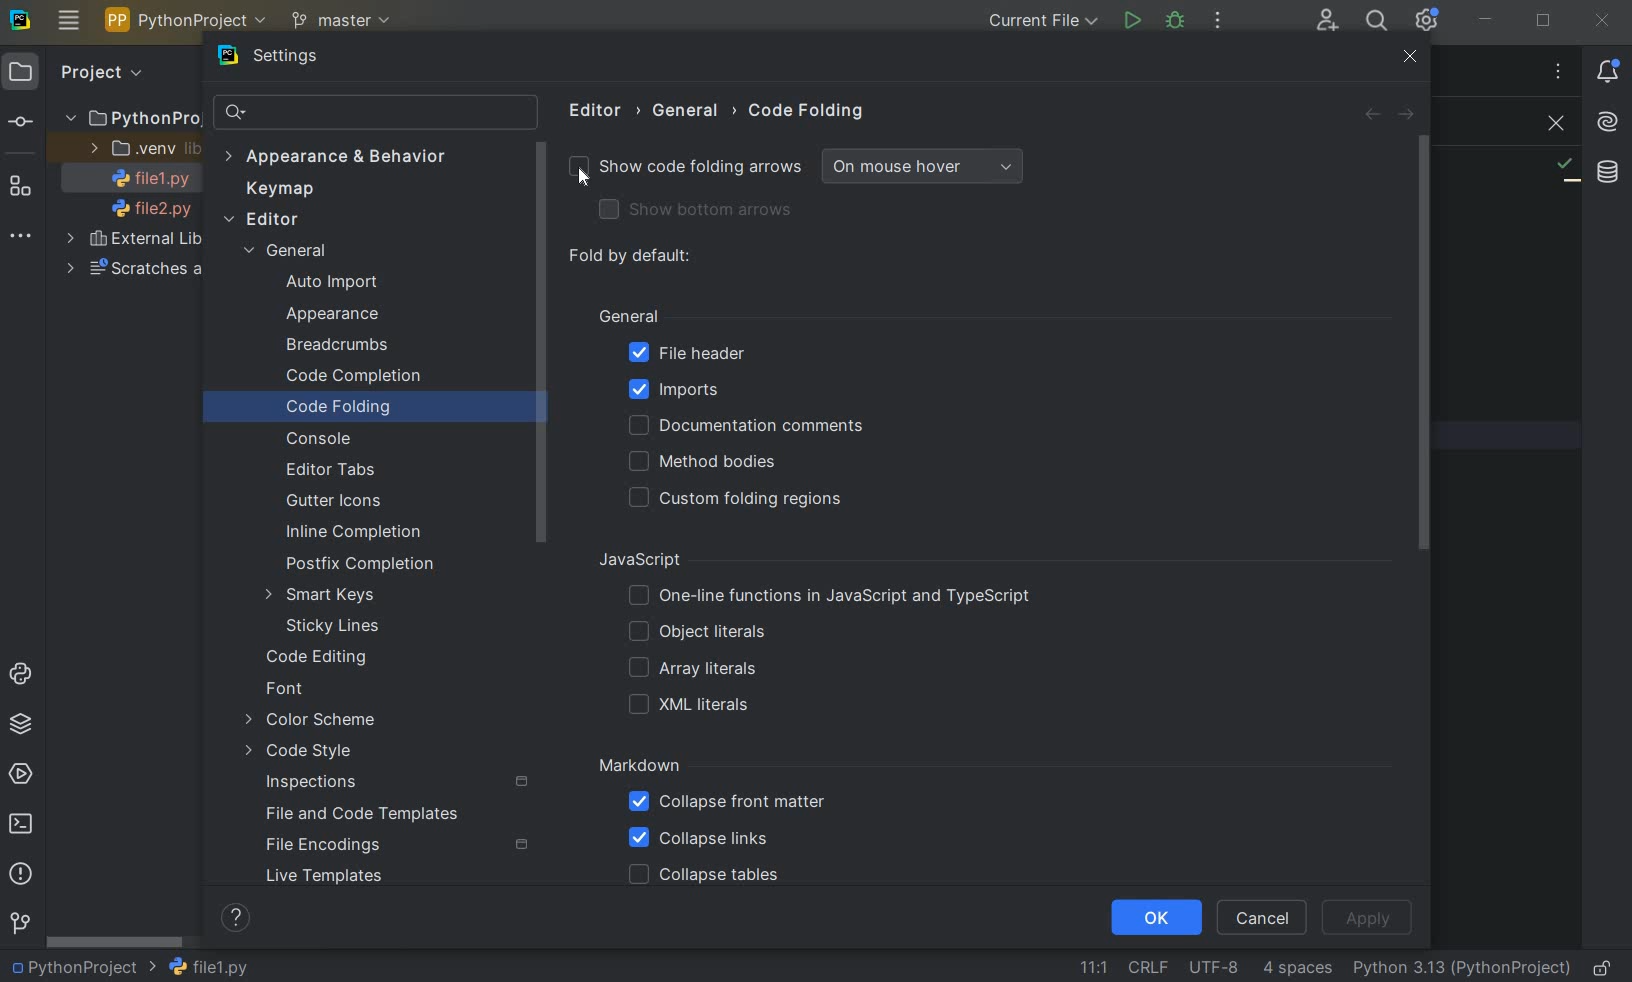  I want to click on FILE HEADER, so click(686, 354).